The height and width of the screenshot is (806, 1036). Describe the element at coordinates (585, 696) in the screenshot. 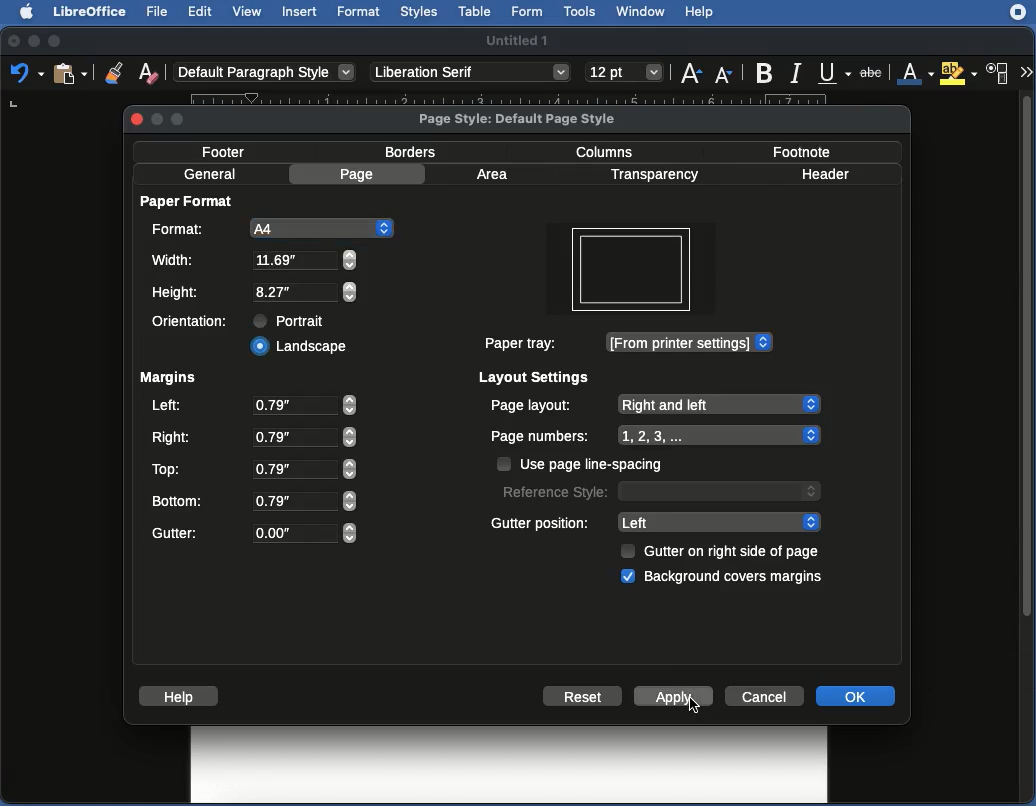

I see `Reset` at that location.